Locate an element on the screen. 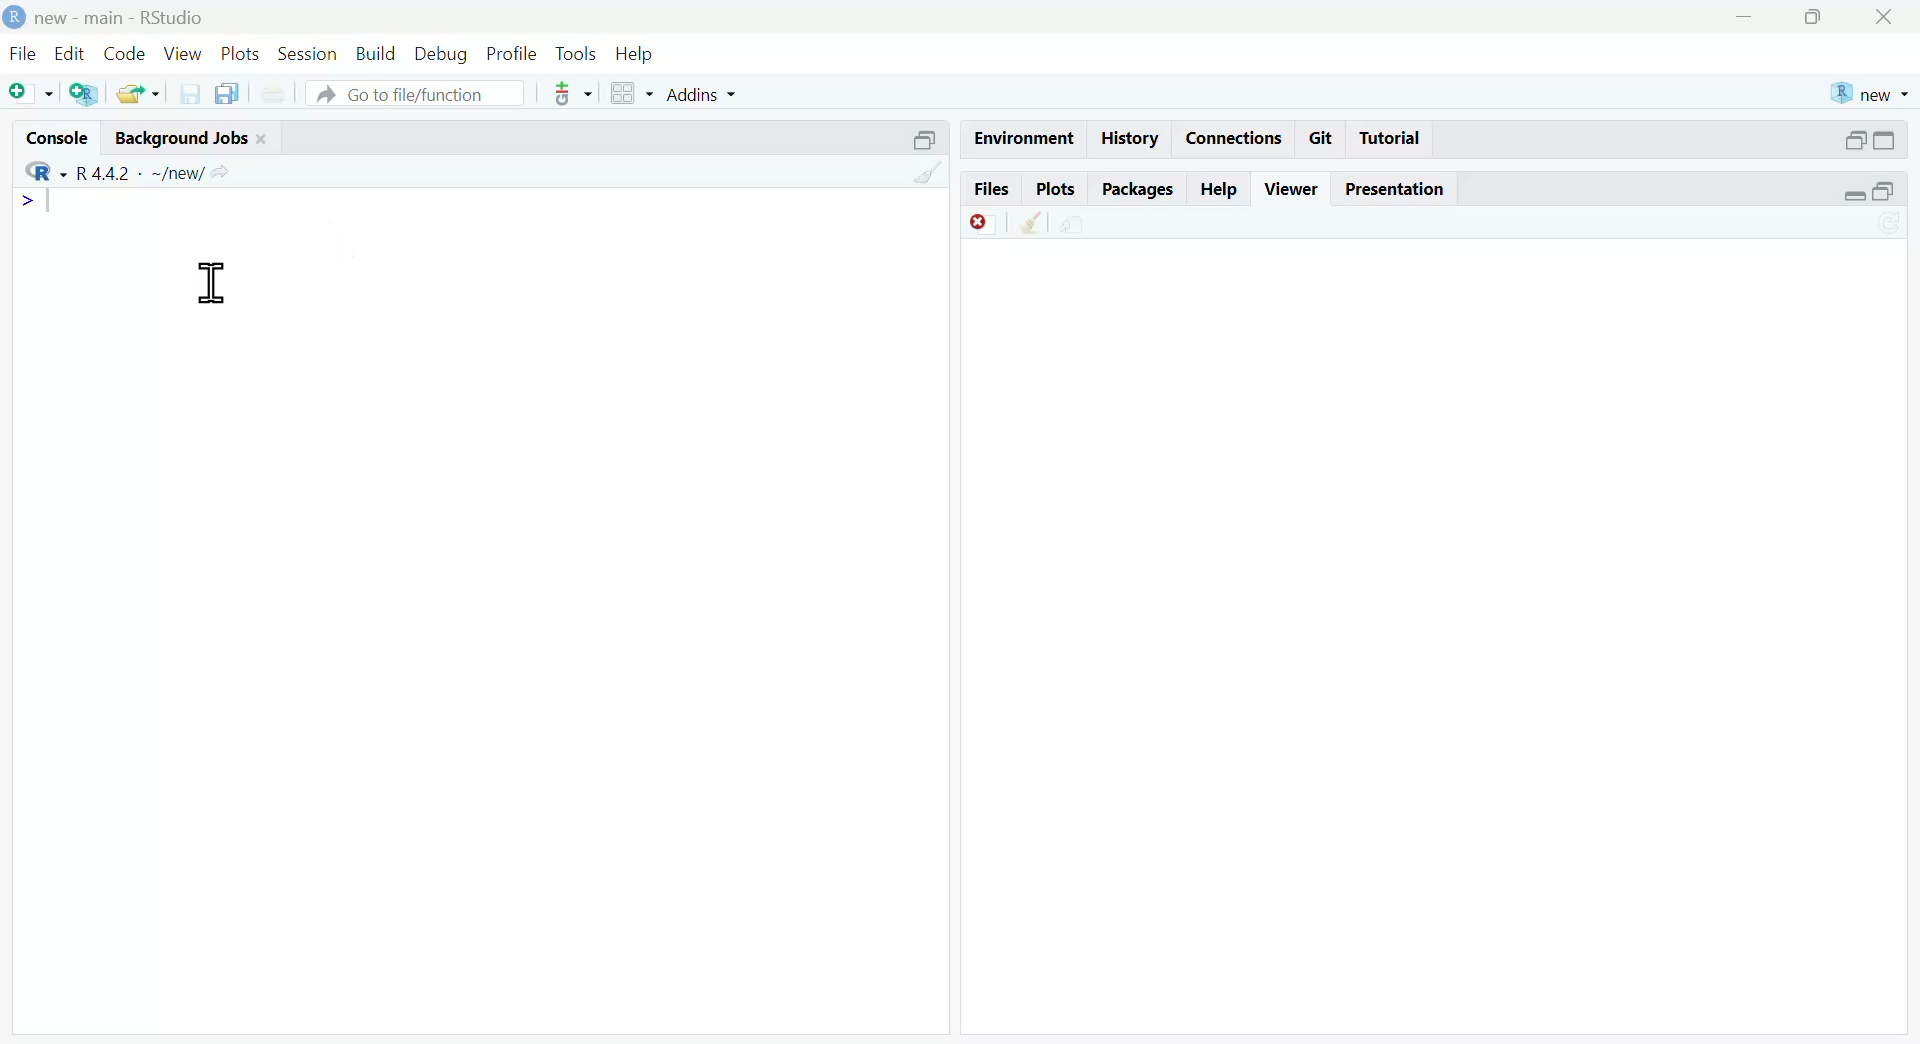  Code is located at coordinates (123, 52).